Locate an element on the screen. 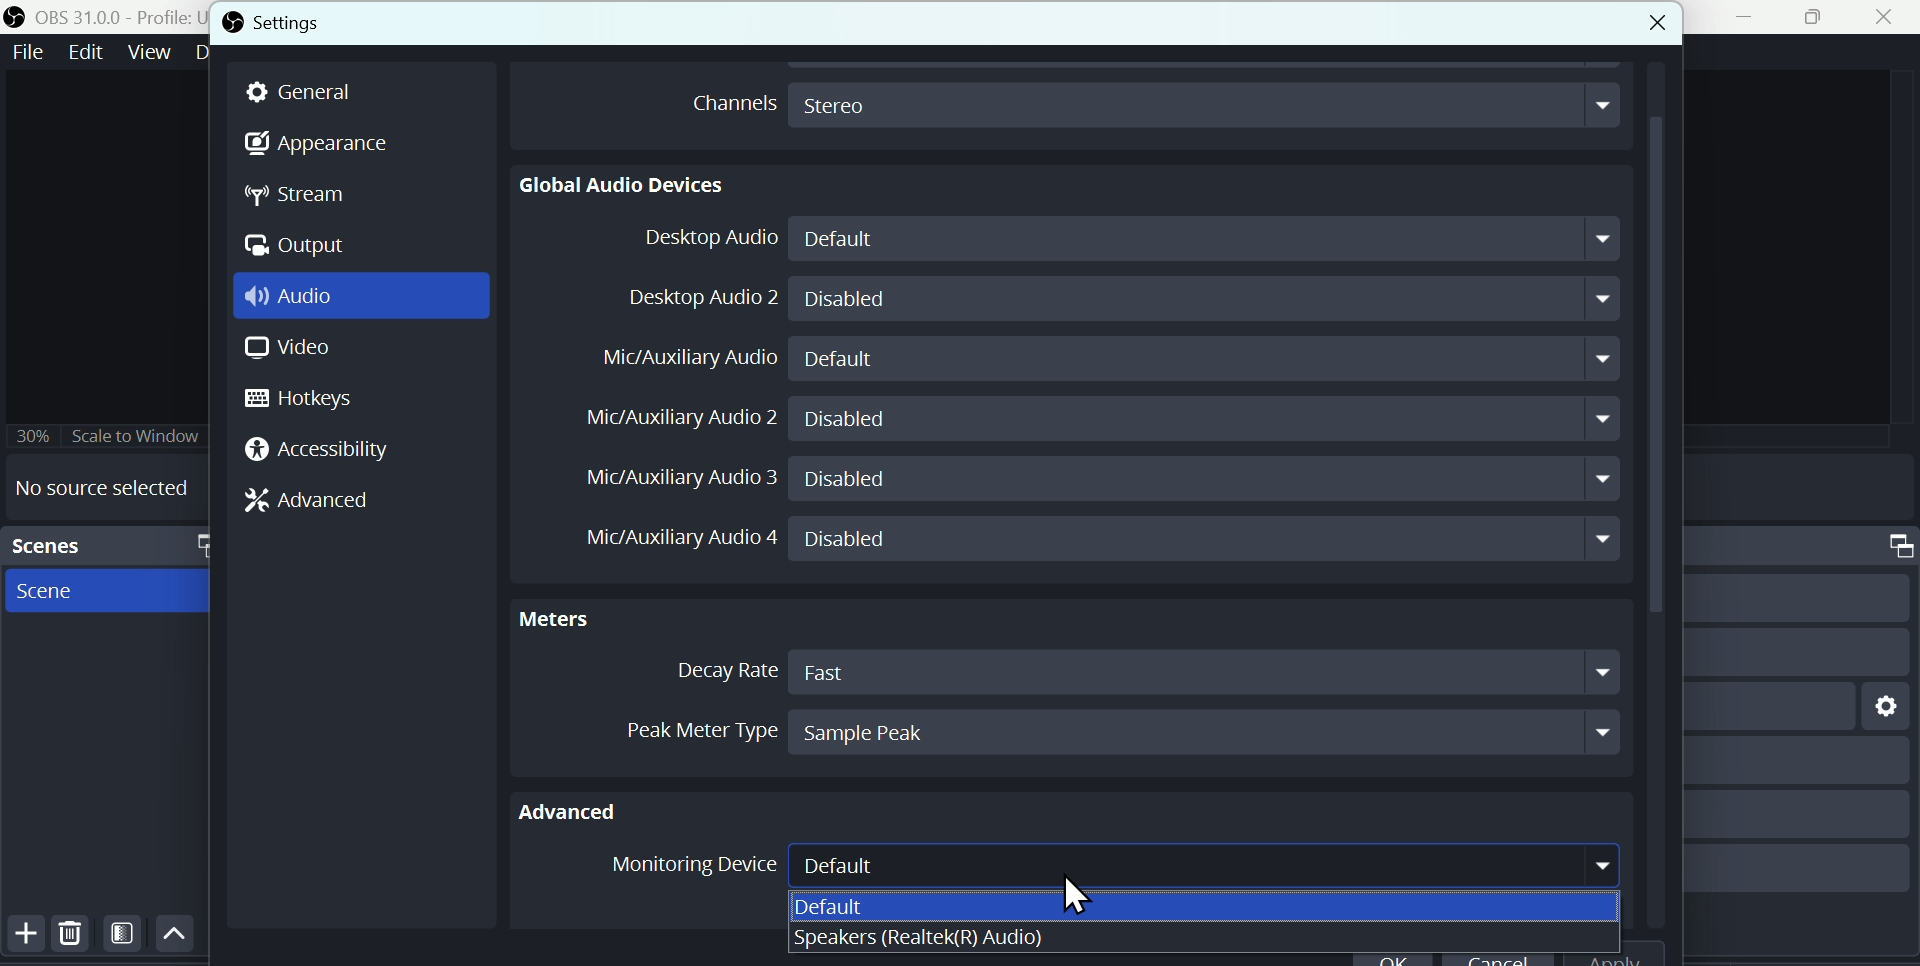  Fast is located at coordinates (1211, 671).